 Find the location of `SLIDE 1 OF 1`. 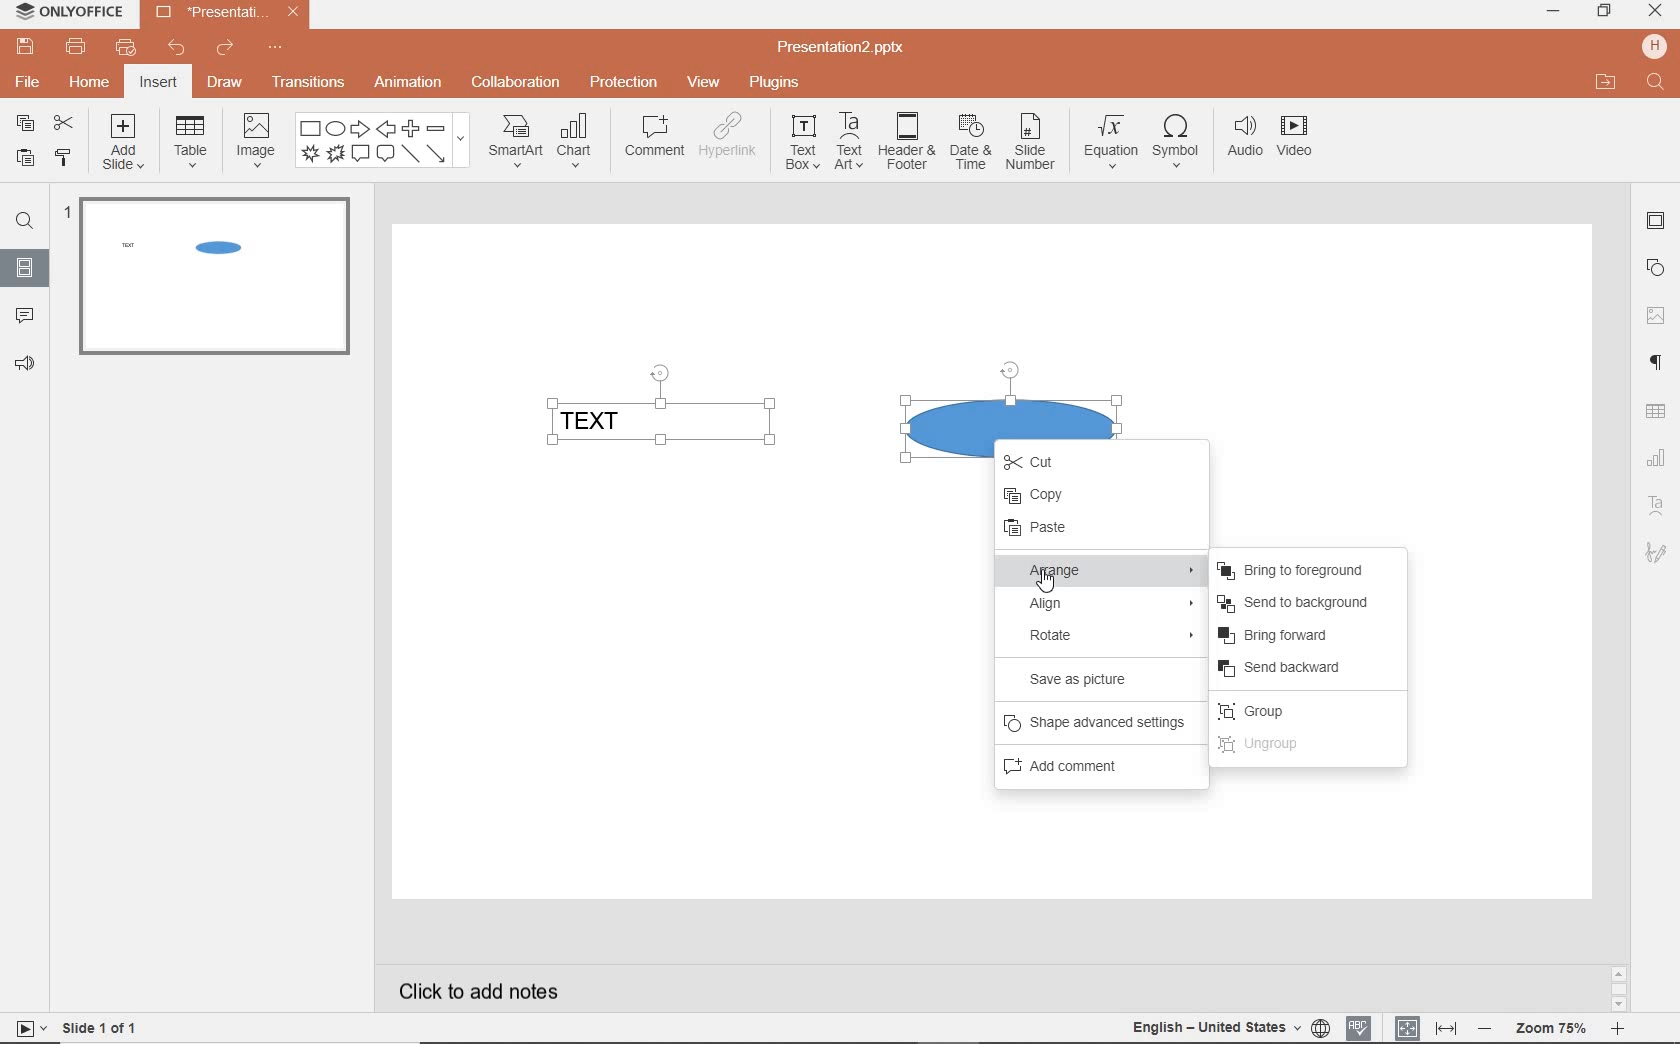

SLIDE 1 OF 1 is located at coordinates (78, 1027).